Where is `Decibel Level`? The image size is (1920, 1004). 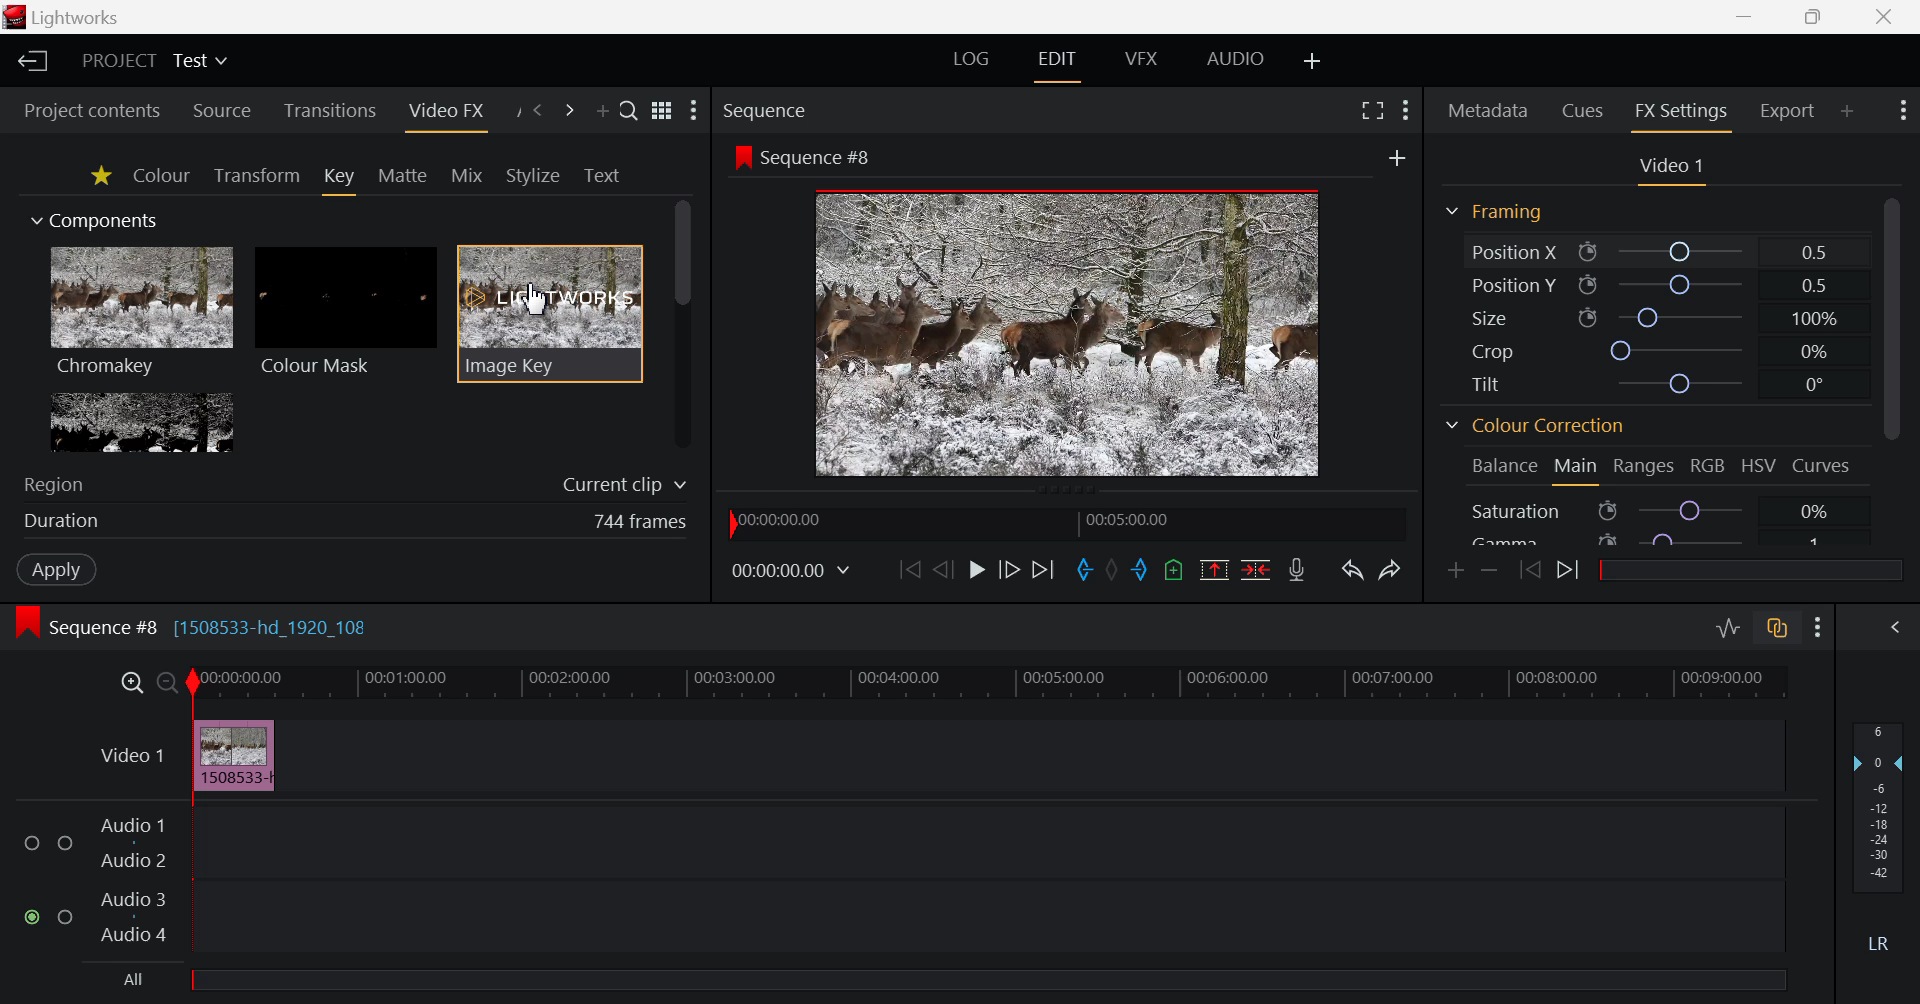 Decibel Level is located at coordinates (1880, 835).